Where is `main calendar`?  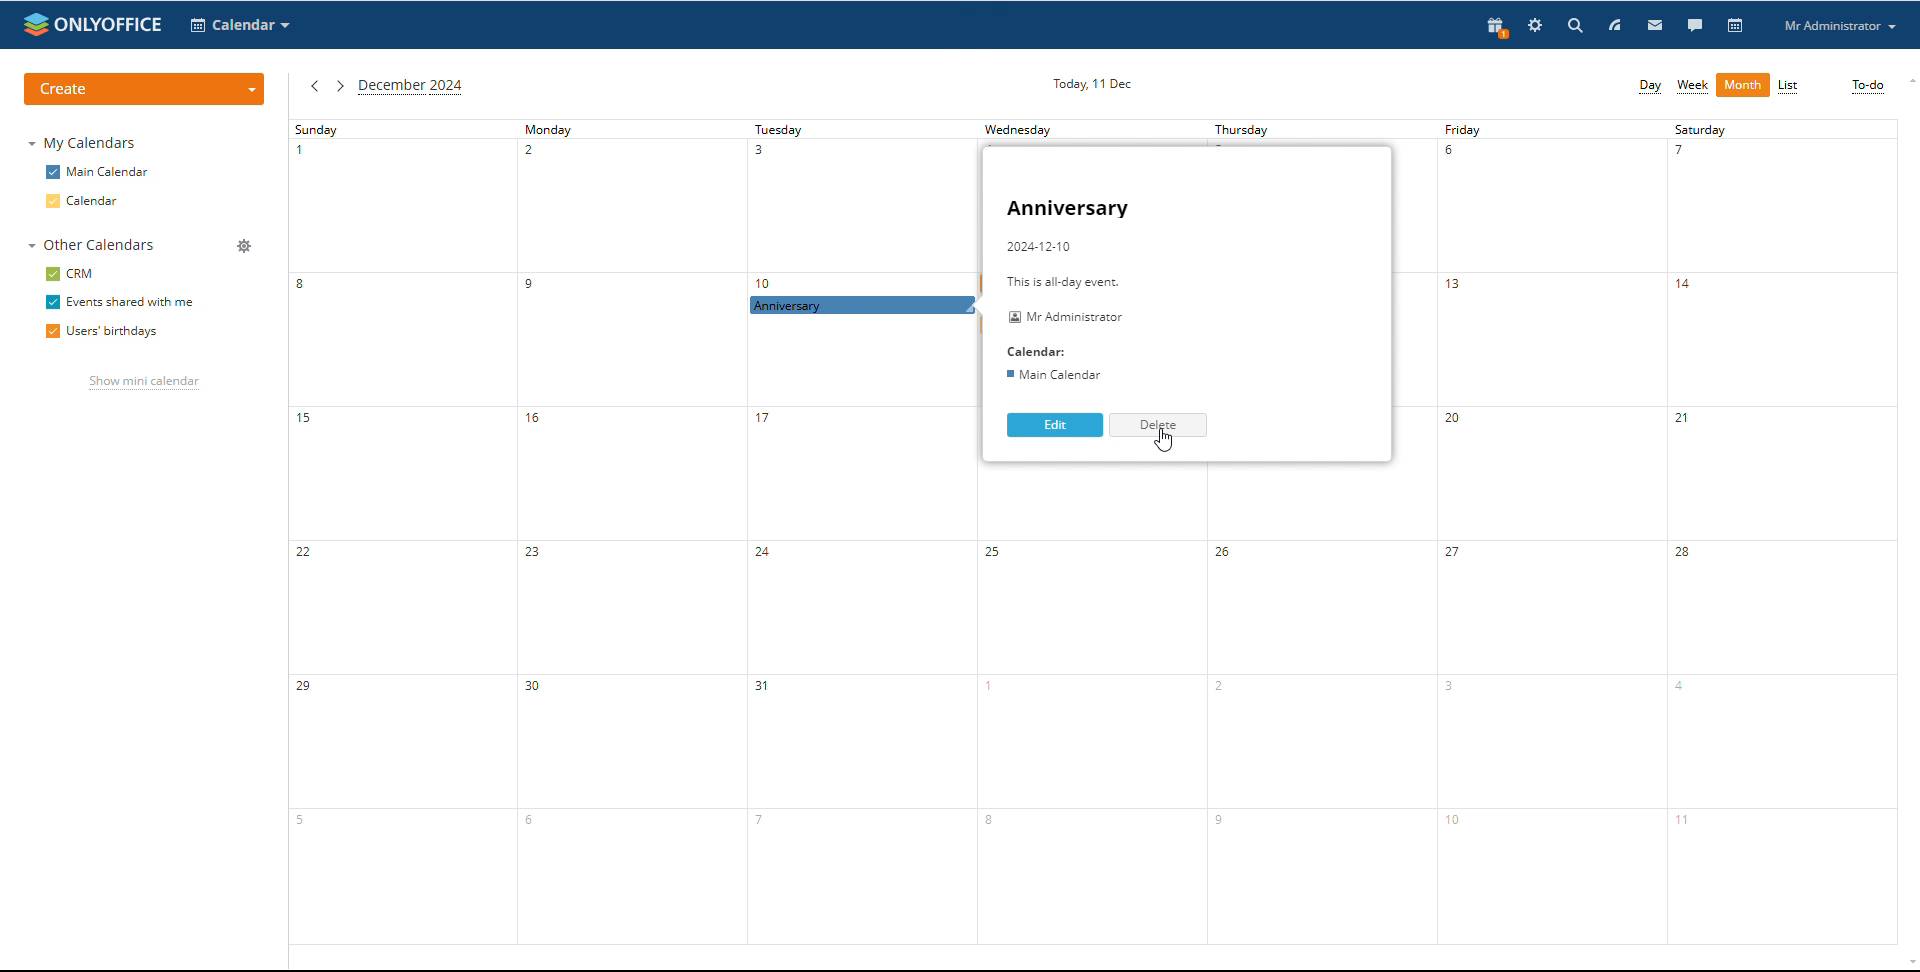
main calendar is located at coordinates (102, 170).